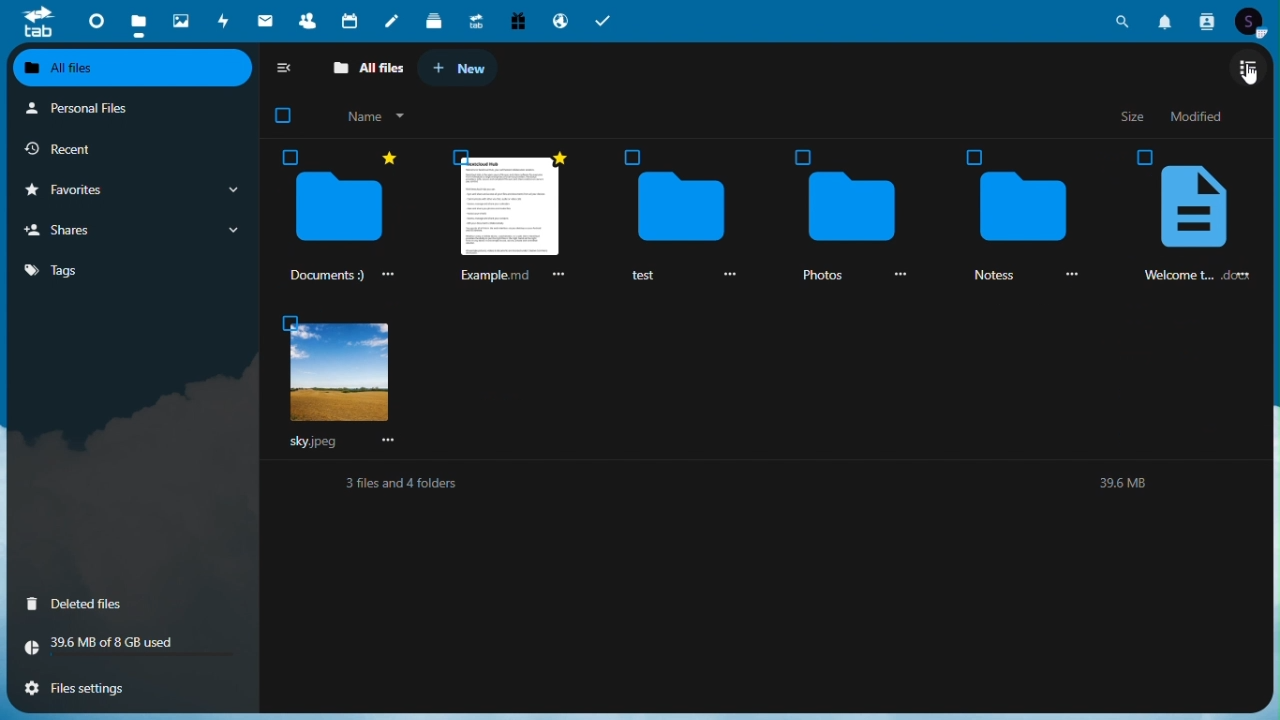  I want to click on favorite, so click(556, 156).